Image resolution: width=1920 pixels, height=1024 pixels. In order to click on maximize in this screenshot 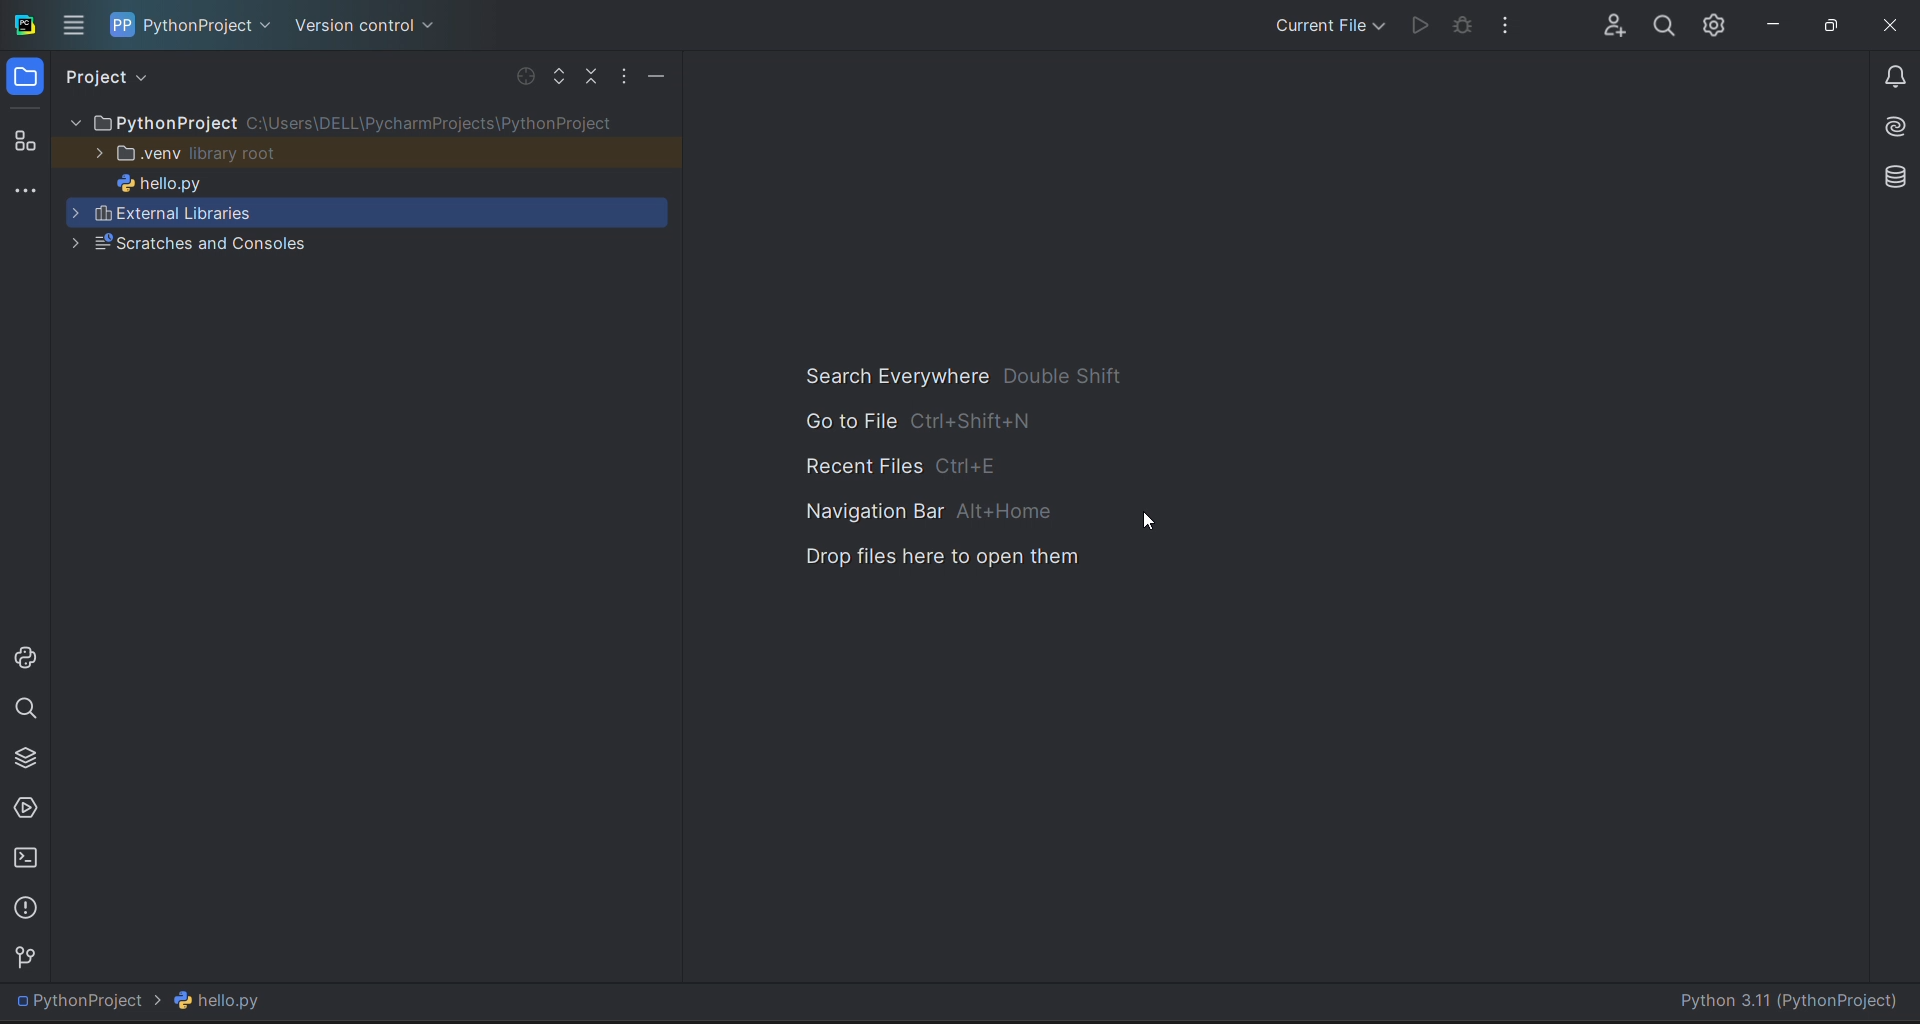, I will do `click(1830, 22)`.